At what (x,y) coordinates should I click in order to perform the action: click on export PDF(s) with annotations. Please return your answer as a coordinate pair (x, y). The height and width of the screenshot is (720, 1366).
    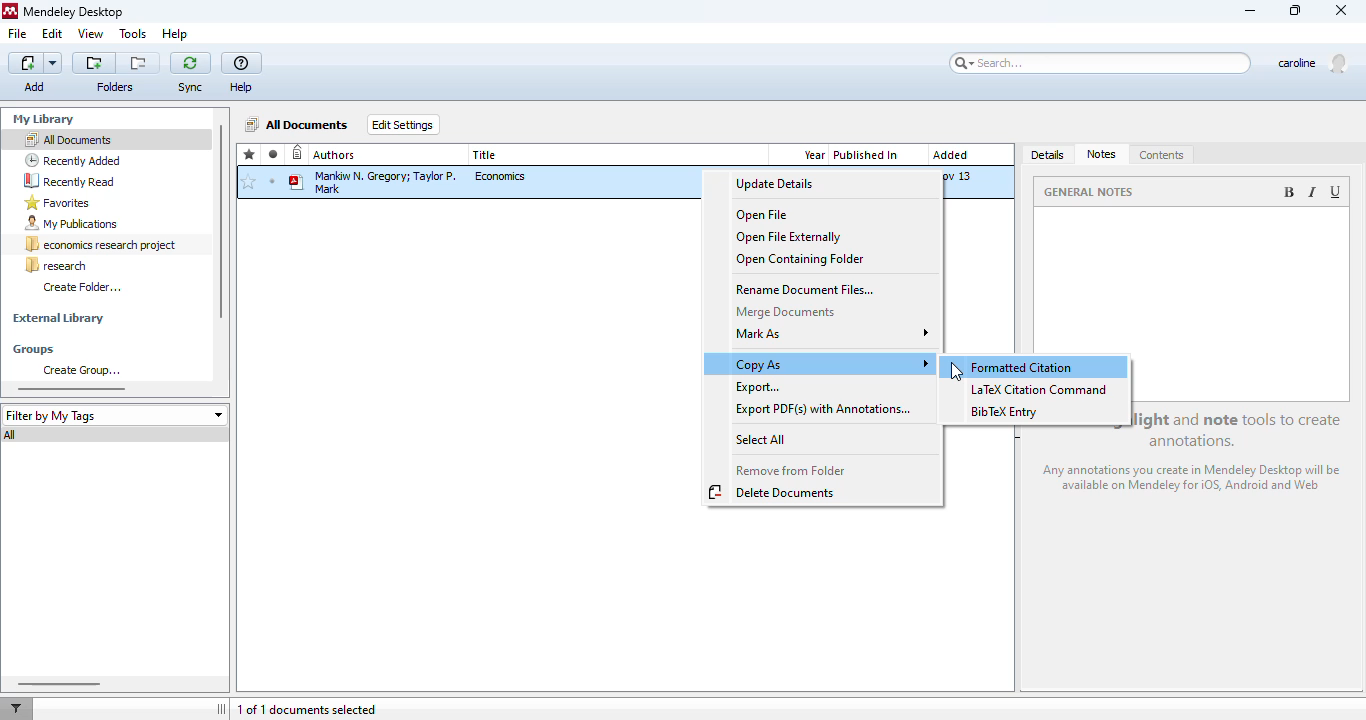
    Looking at the image, I should click on (827, 409).